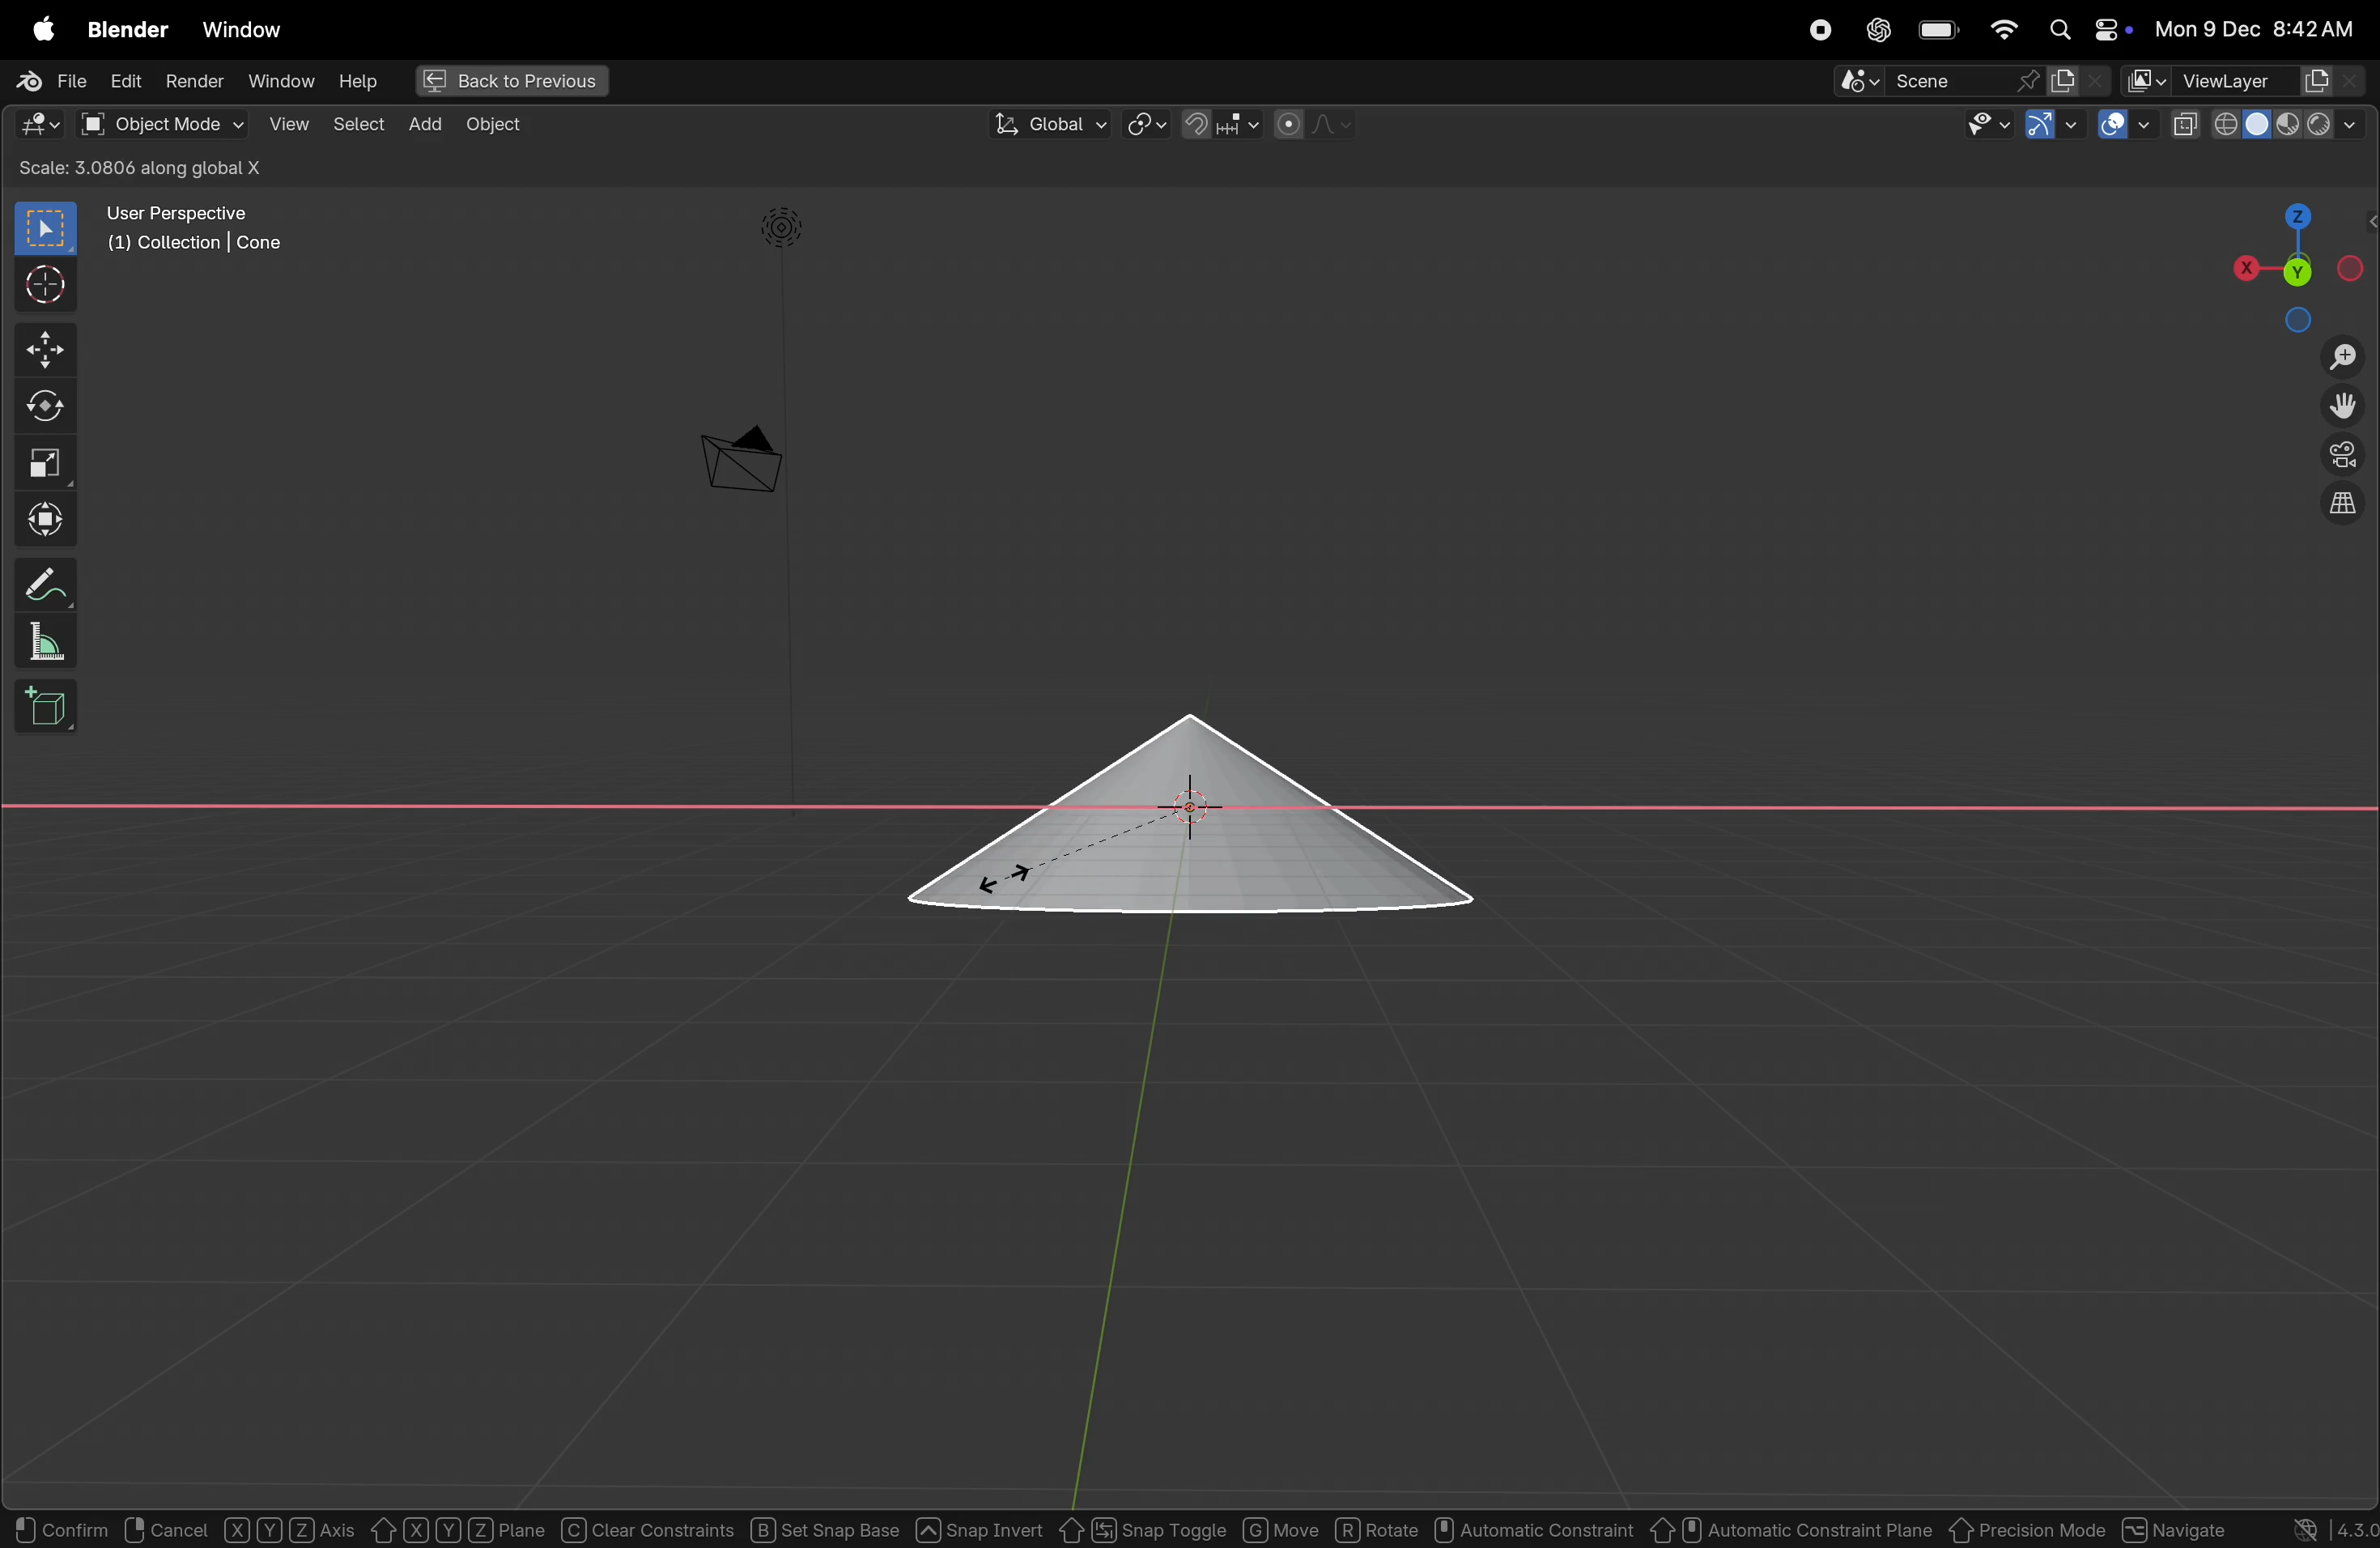 The width and height of the screenshot is (2380, 1548). What do you see at coordinates (48, 229) in the screenshot?
I see `select box` at bounding box center [48, 229].